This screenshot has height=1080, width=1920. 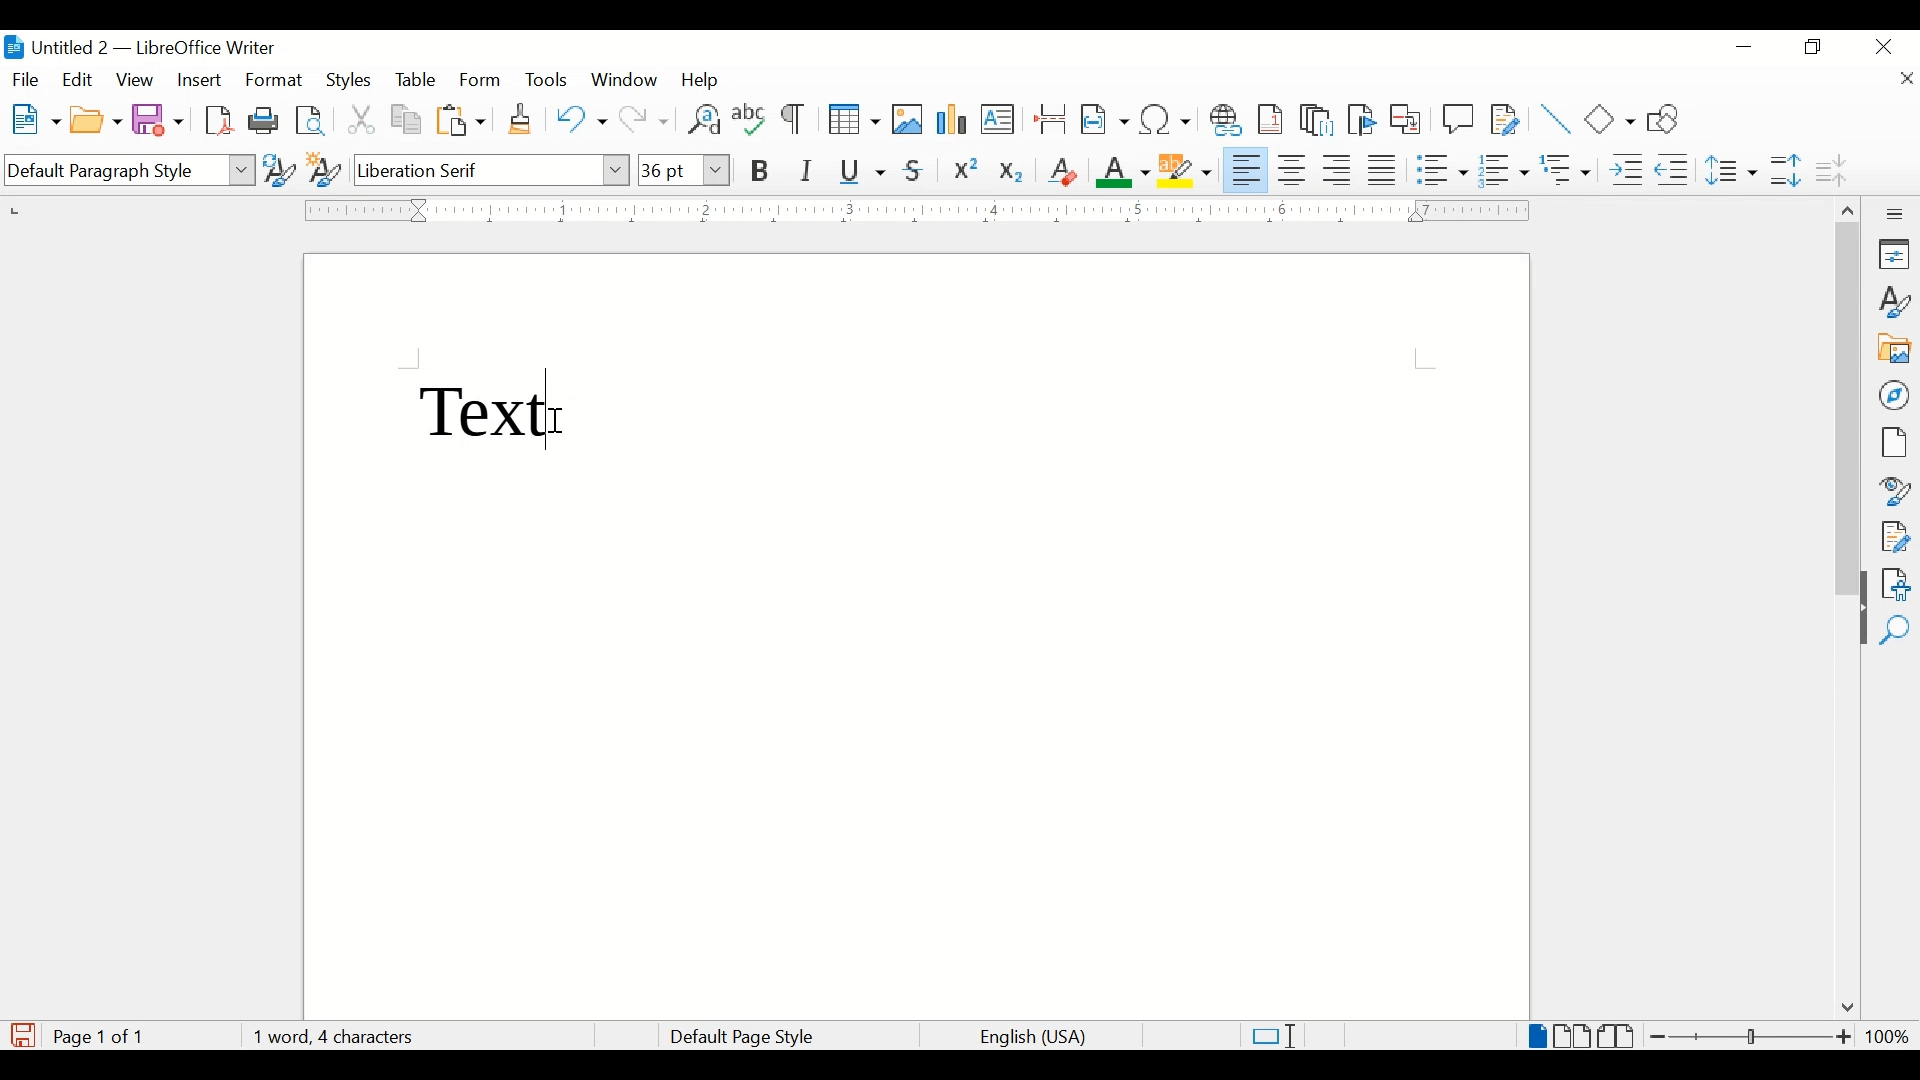 I want to click on margin, so click(x=912, y=210).